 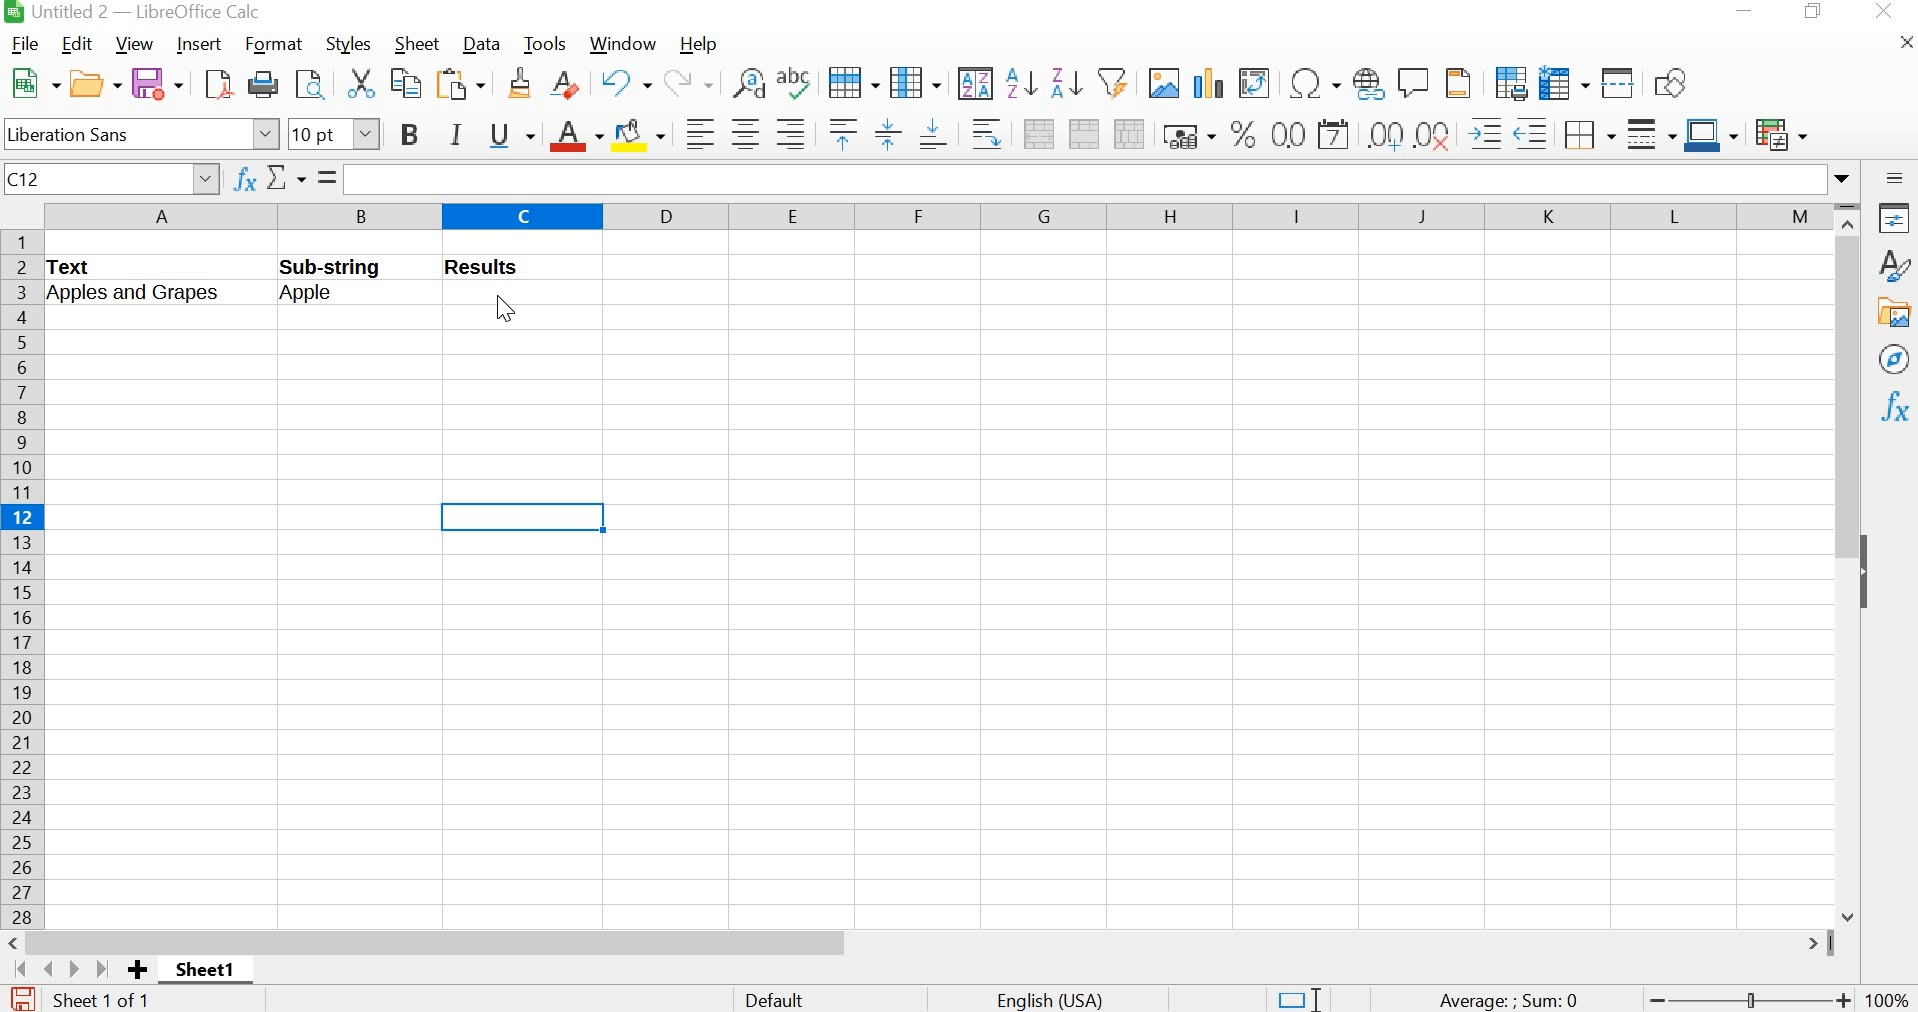 What do you see at coordinates (31, 81) in the screenshot?
I see `new` at bounding box center [31, 81].